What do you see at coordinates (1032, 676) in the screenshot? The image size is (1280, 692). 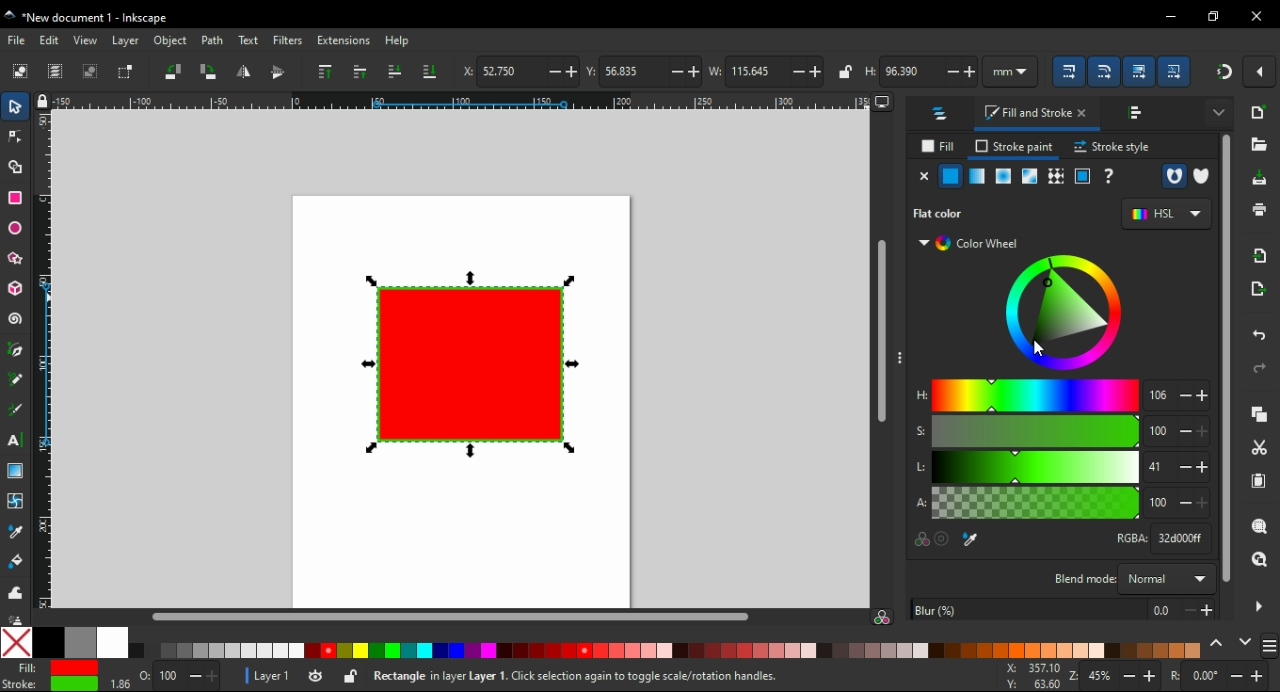 I see `x` at bounding box center [1032, 676].